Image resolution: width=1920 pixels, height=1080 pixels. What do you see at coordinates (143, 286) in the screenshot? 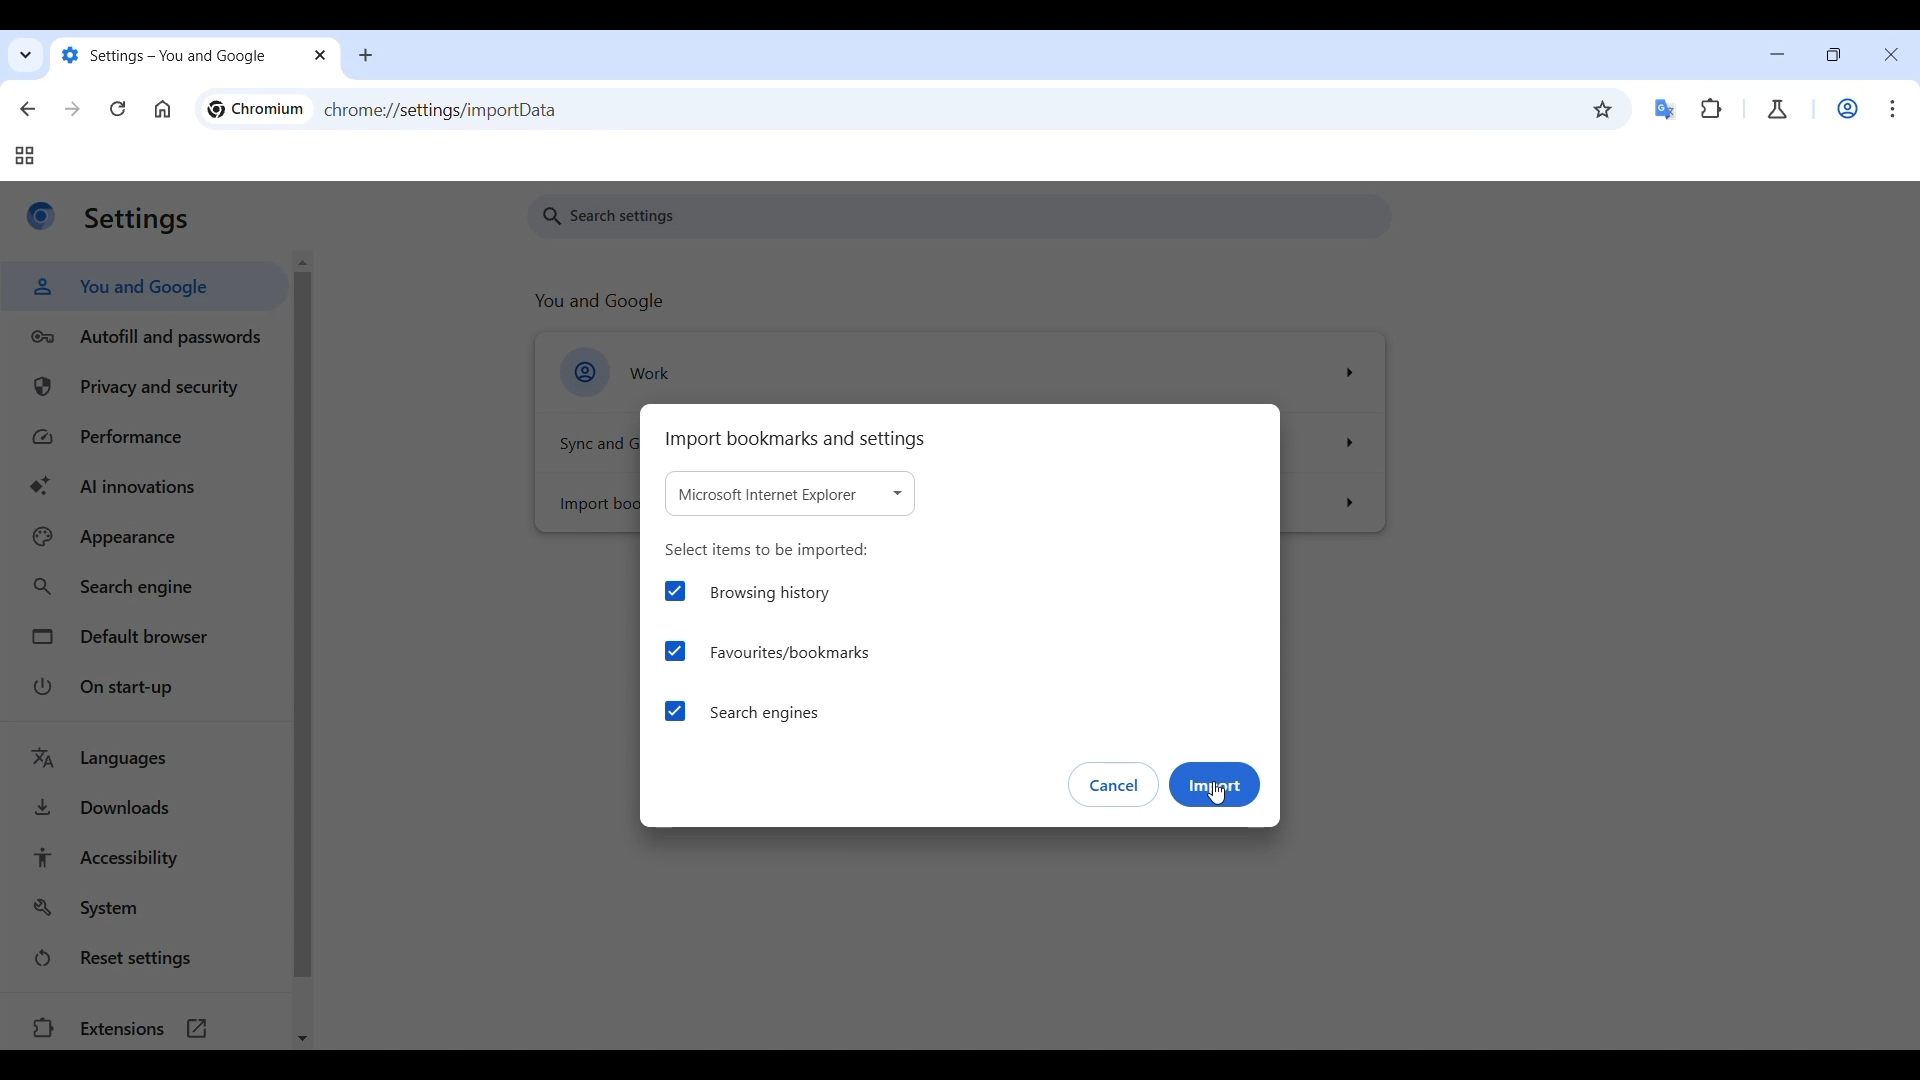
I see `You and Google` at bounding box center [143, 286].